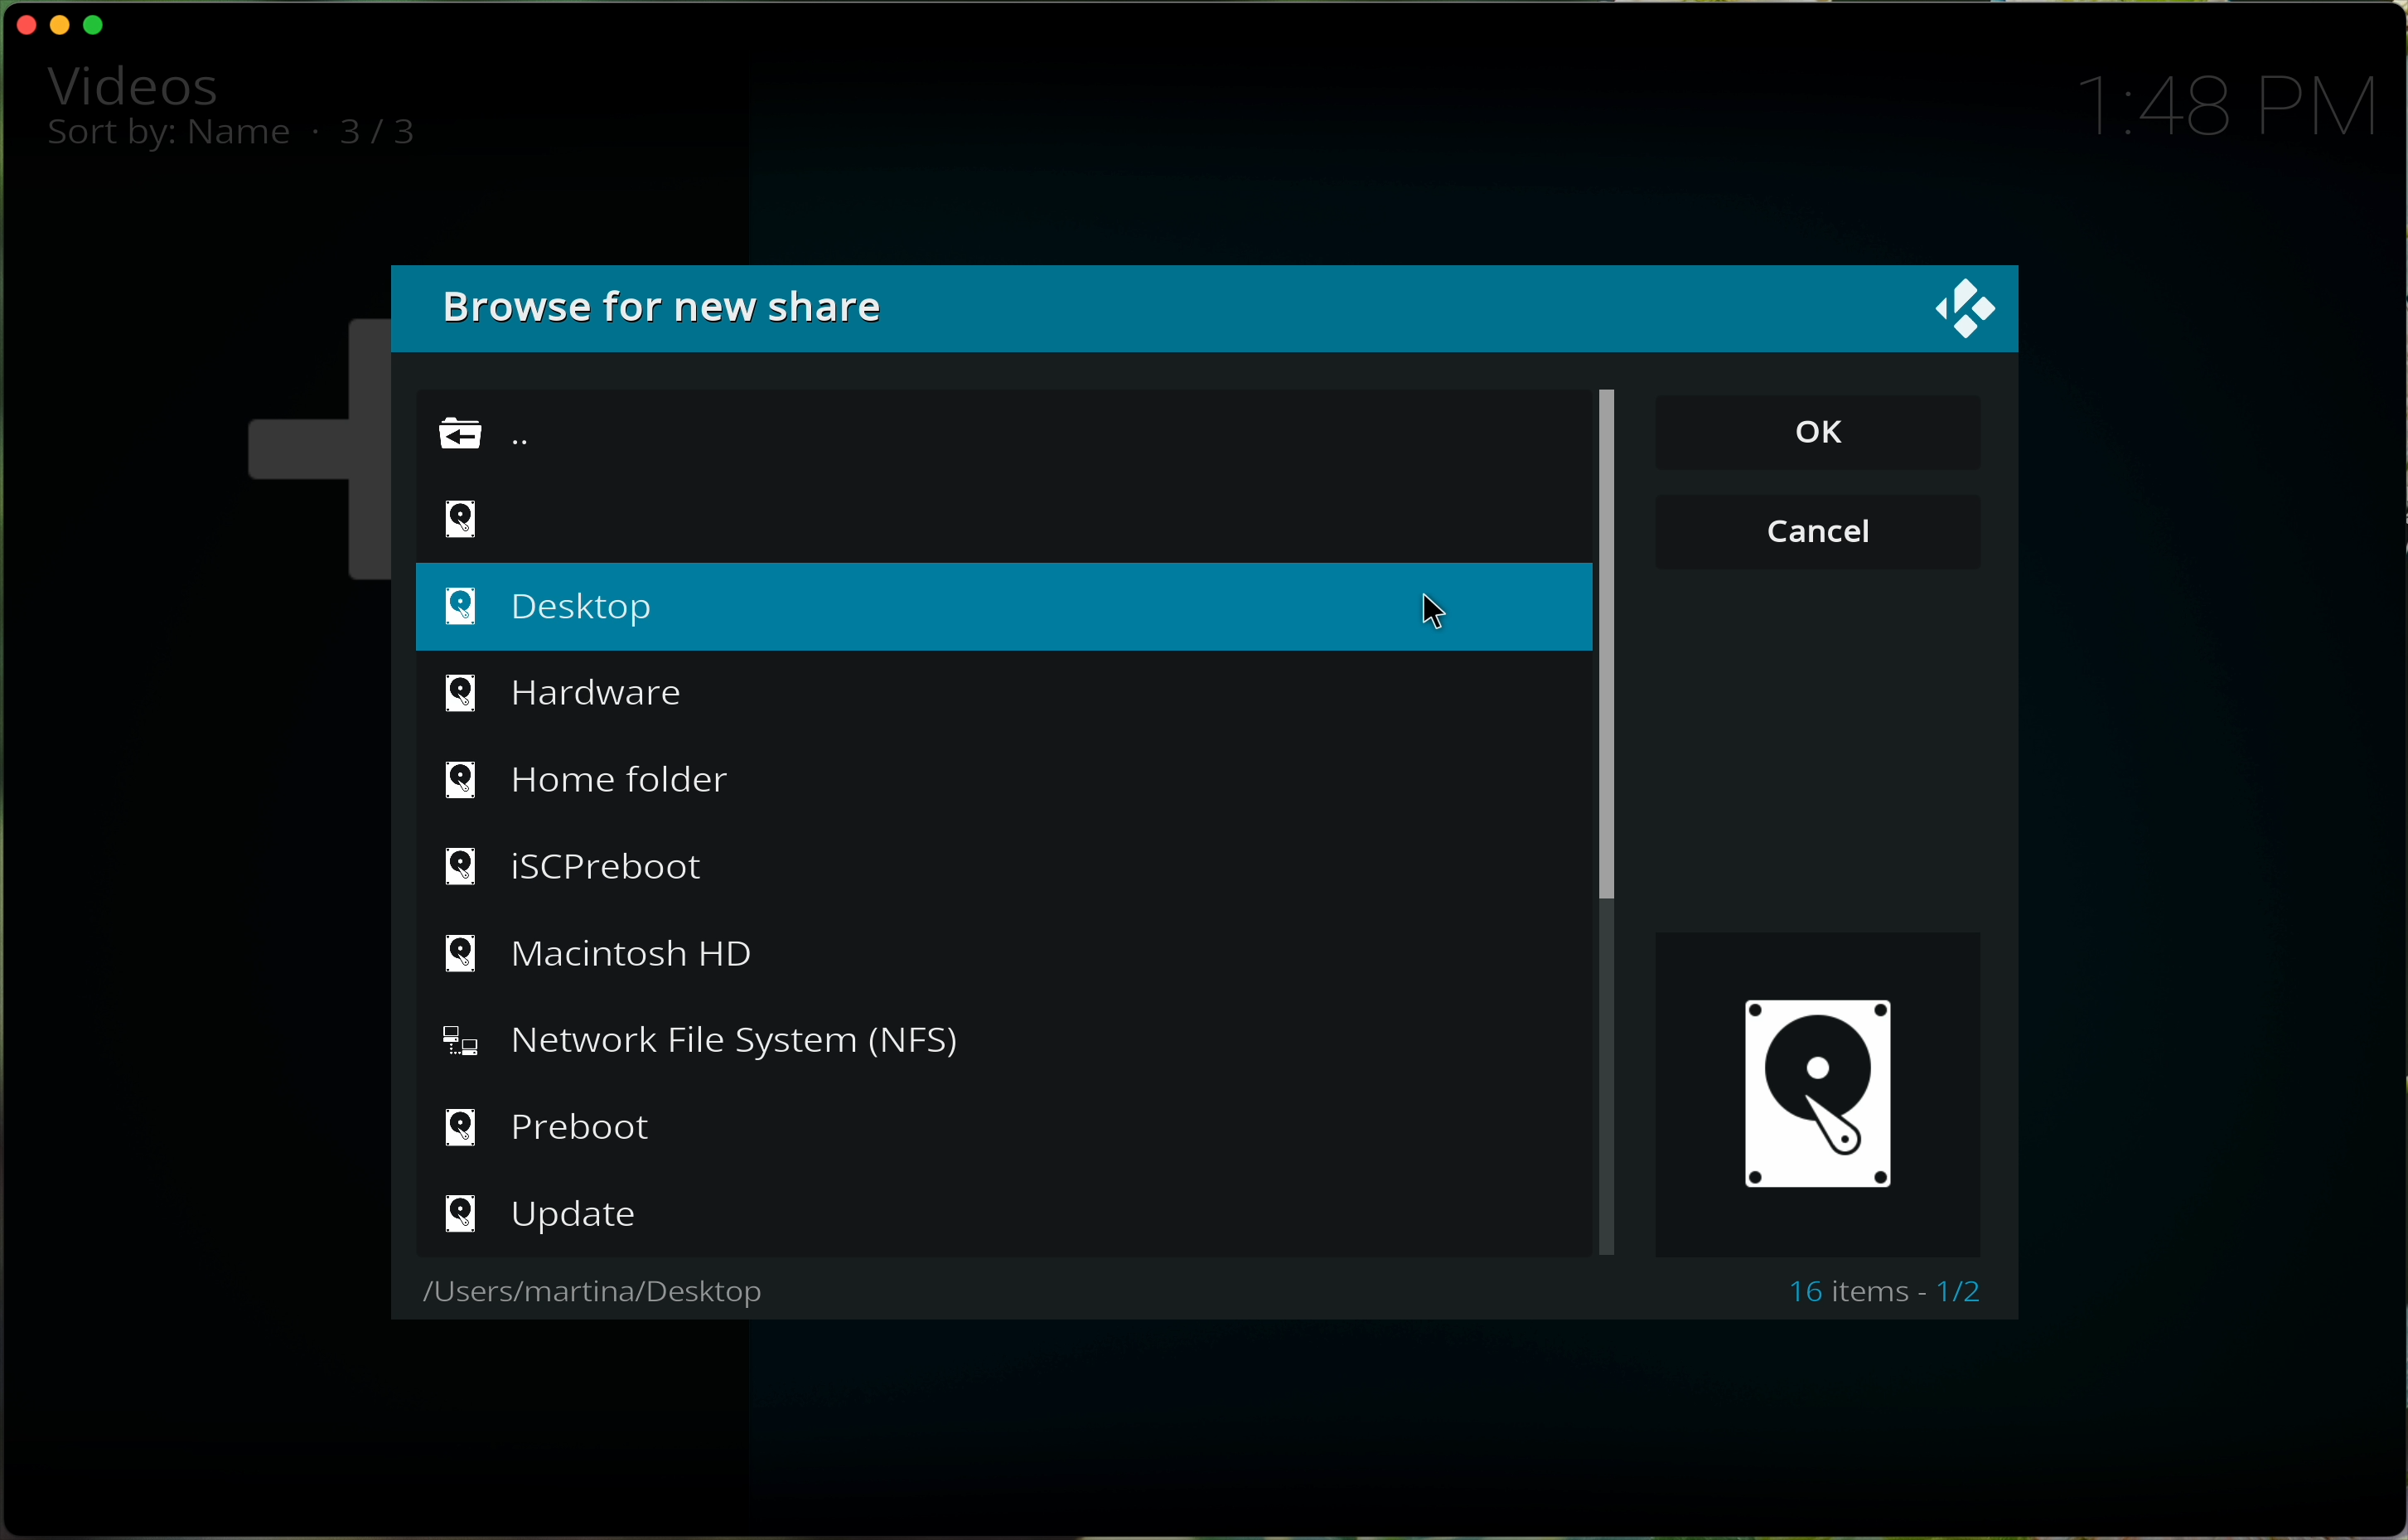  I want to click on ., so click(314, 130).